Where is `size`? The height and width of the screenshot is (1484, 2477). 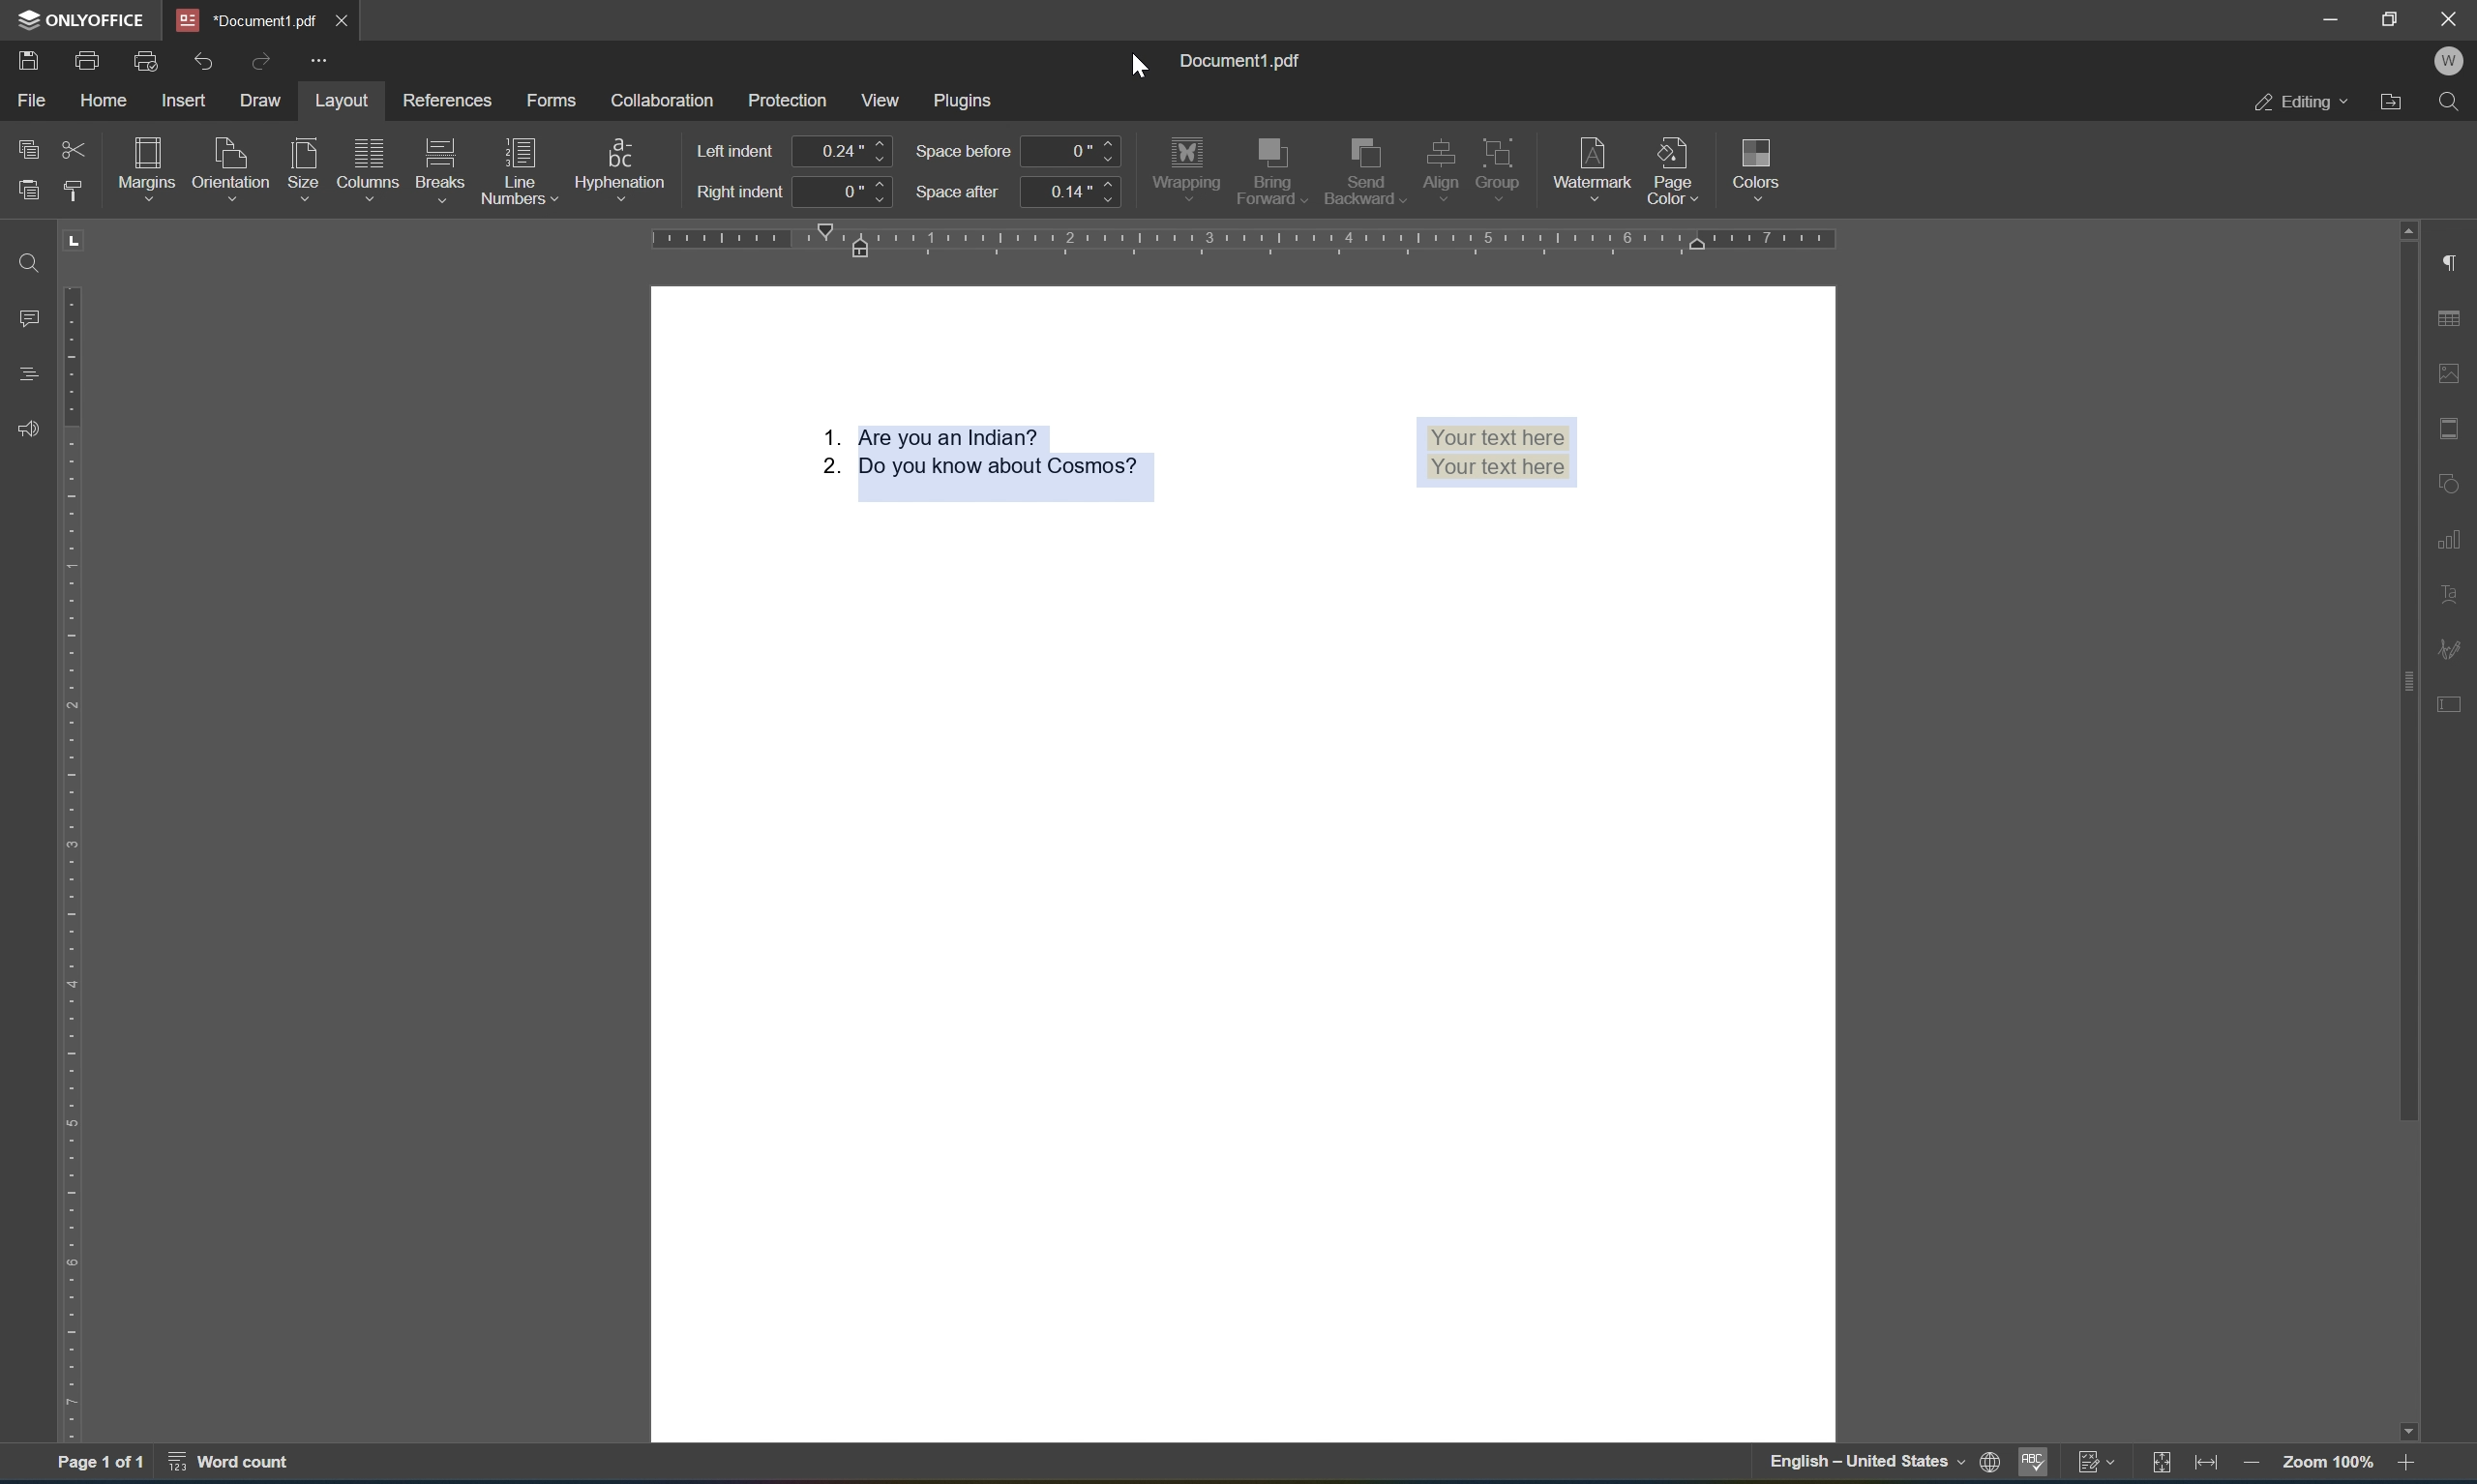 size is located at coordinates (307, 168).